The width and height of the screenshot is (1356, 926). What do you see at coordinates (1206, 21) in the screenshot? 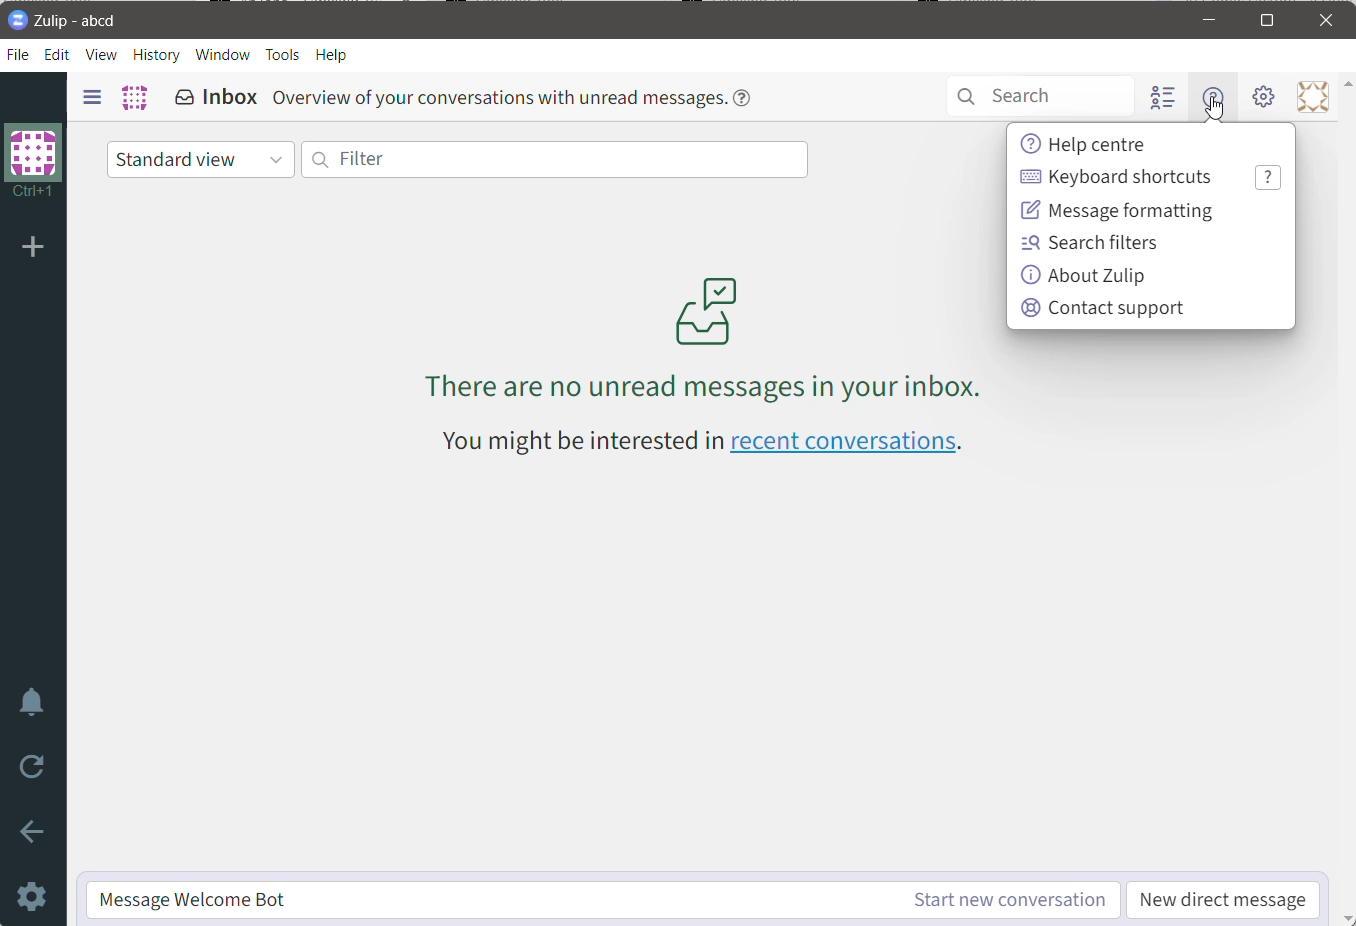
I see `Minimize` at bounding box center [1206, 21].